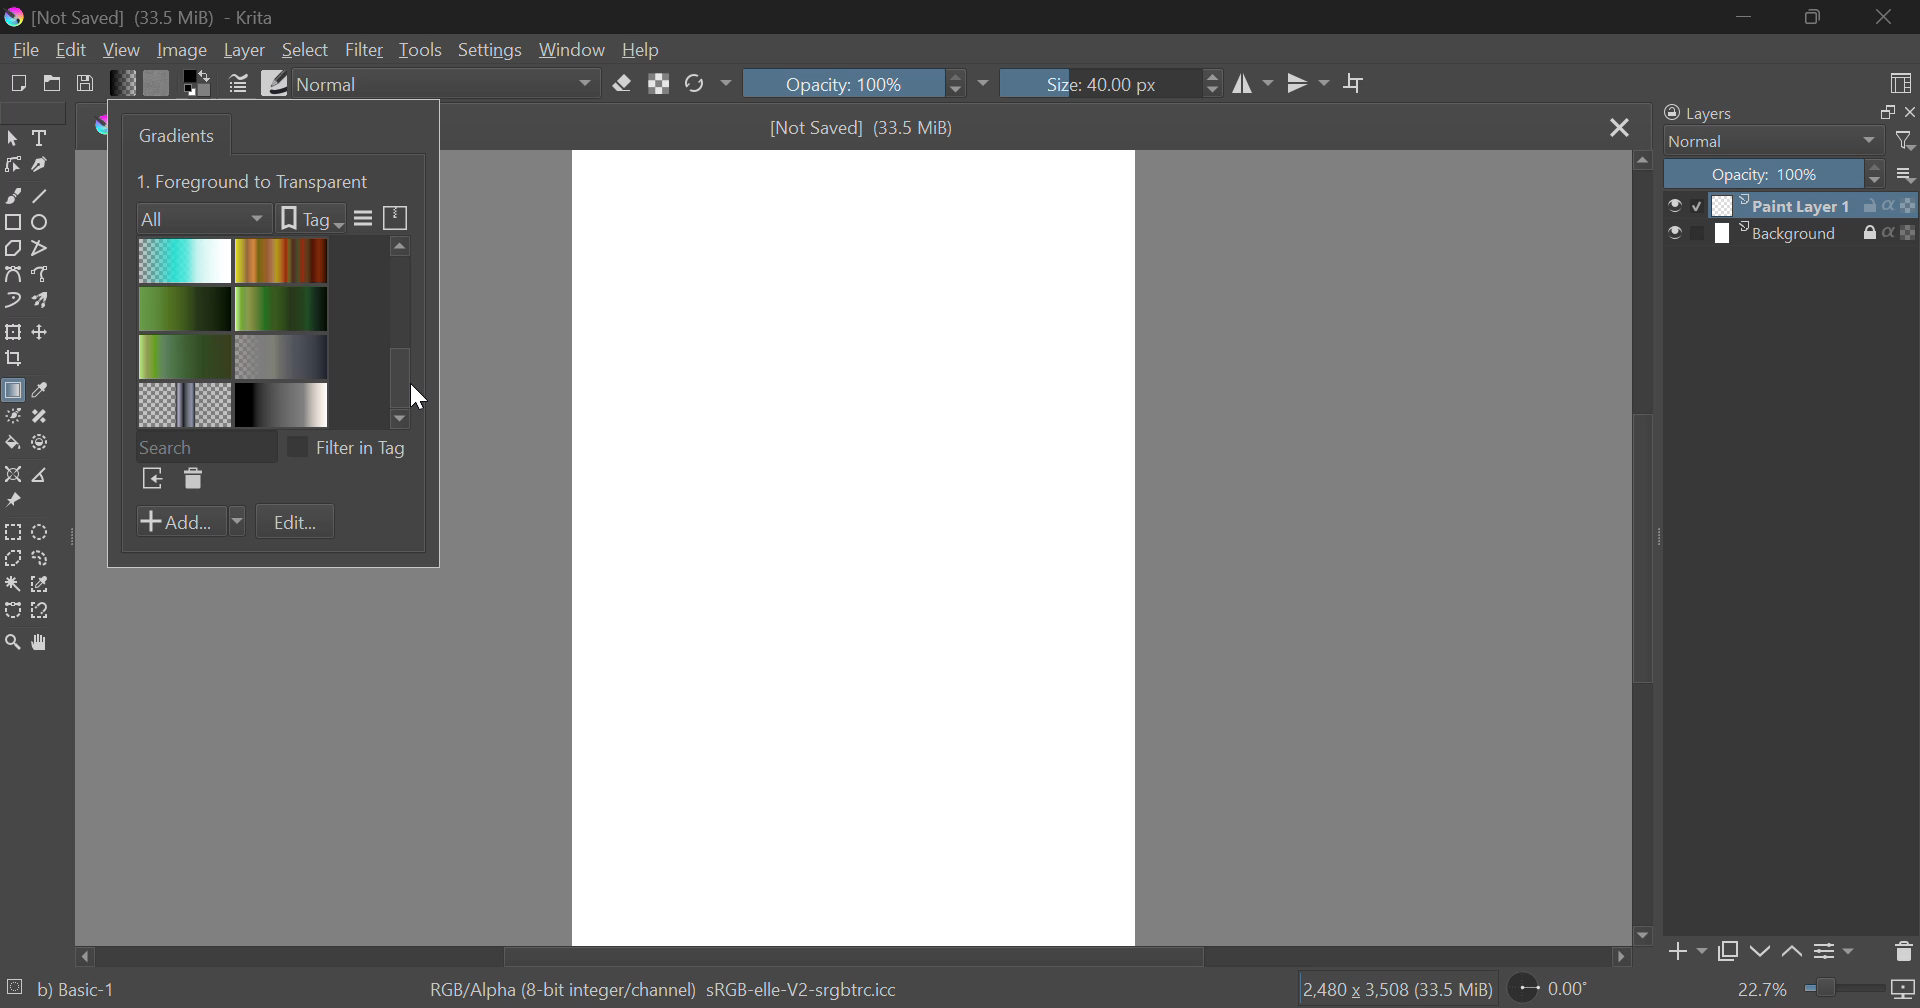  Describe the element at coordinates (12, 361) in the screenshot. I see `Crop Layer` at that location.